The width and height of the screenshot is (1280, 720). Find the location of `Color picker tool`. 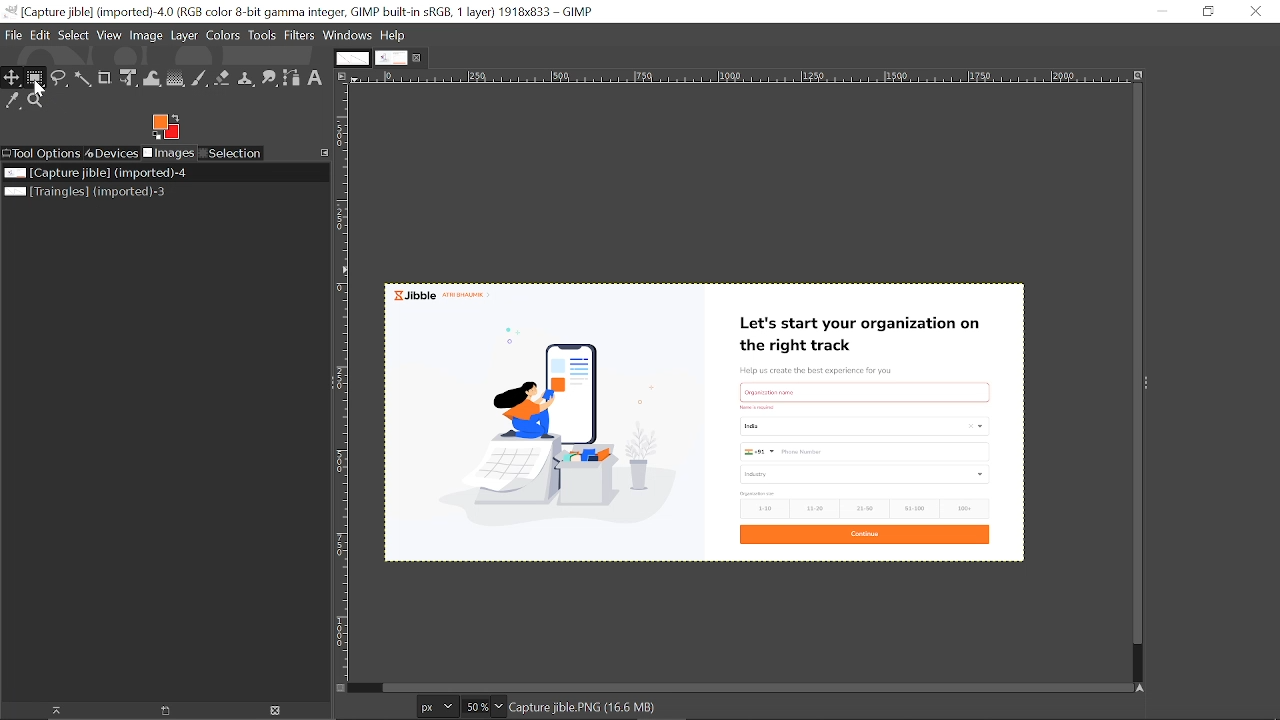

Color picker tool is located at coordinates (11, 104).